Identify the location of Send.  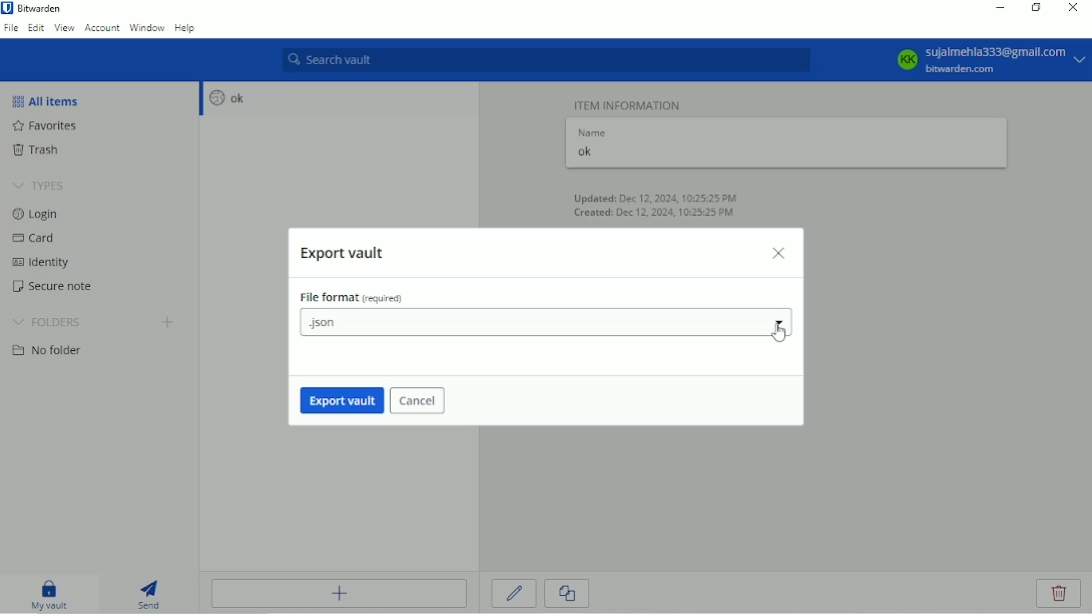
(150, 592).